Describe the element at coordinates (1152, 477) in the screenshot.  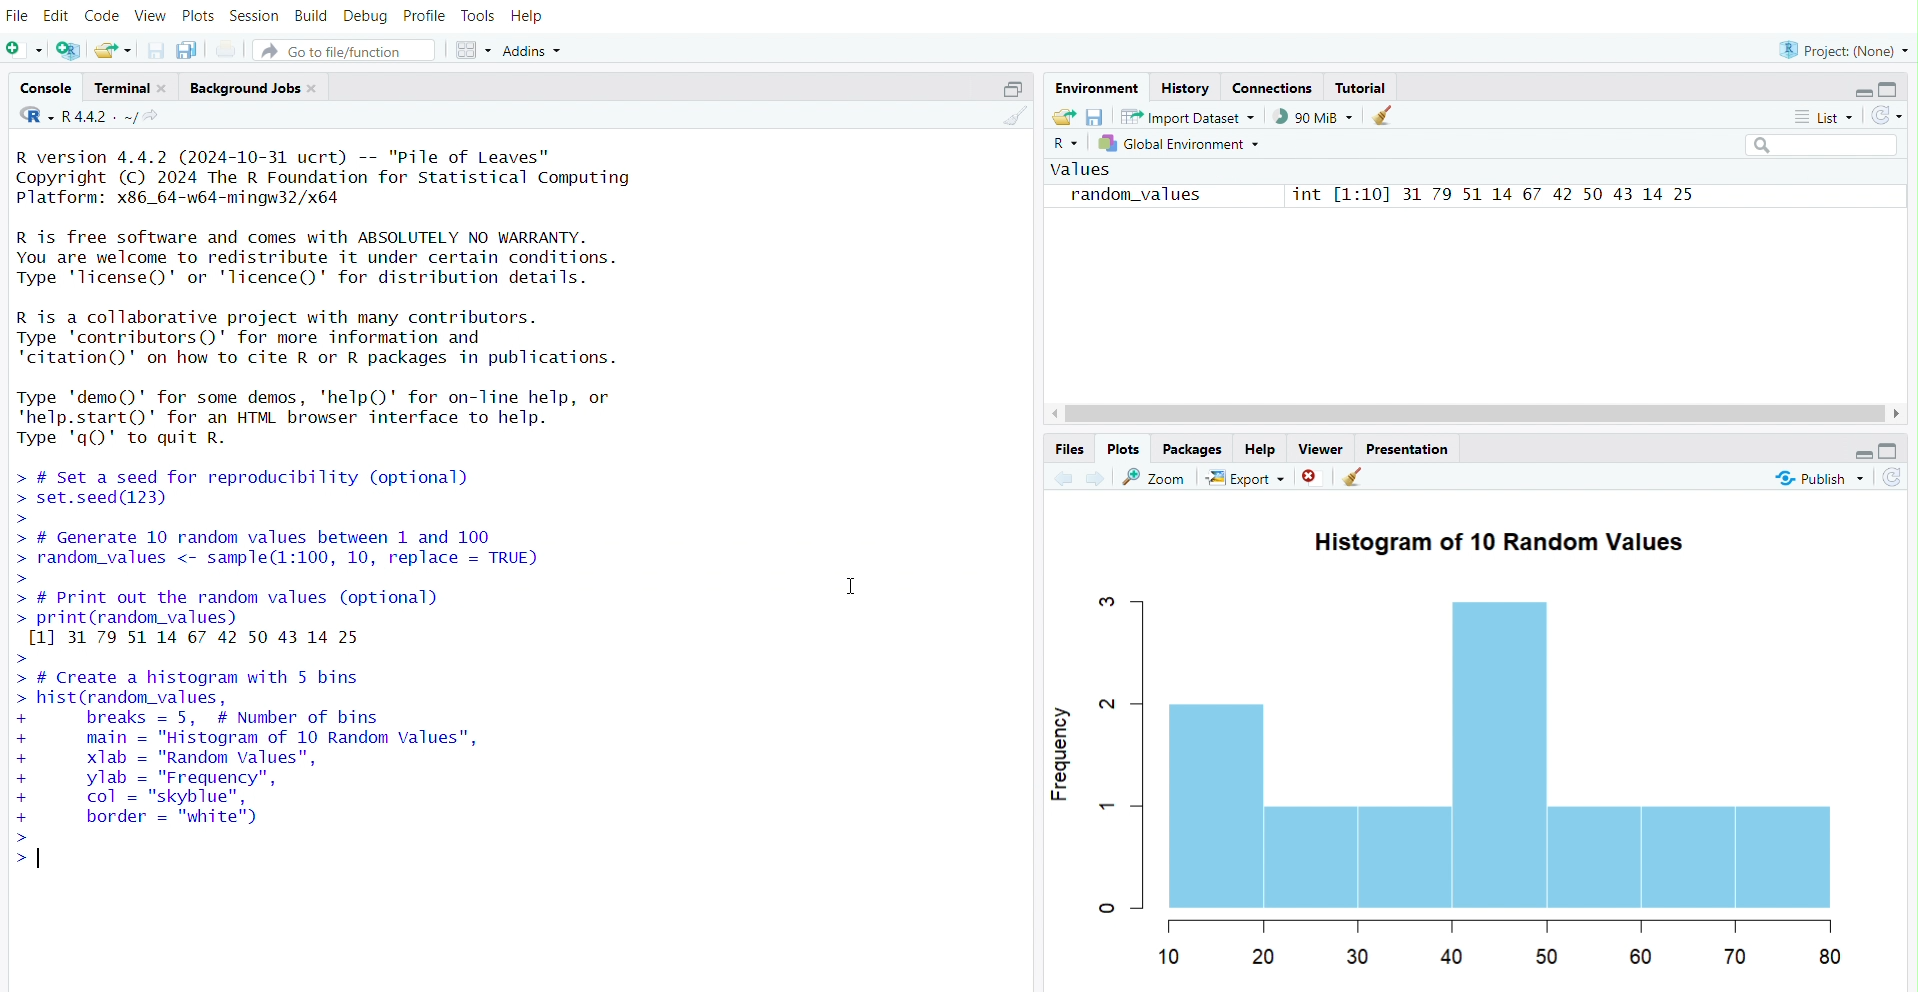
I see `view a larger version of the plot in new window` at that location.